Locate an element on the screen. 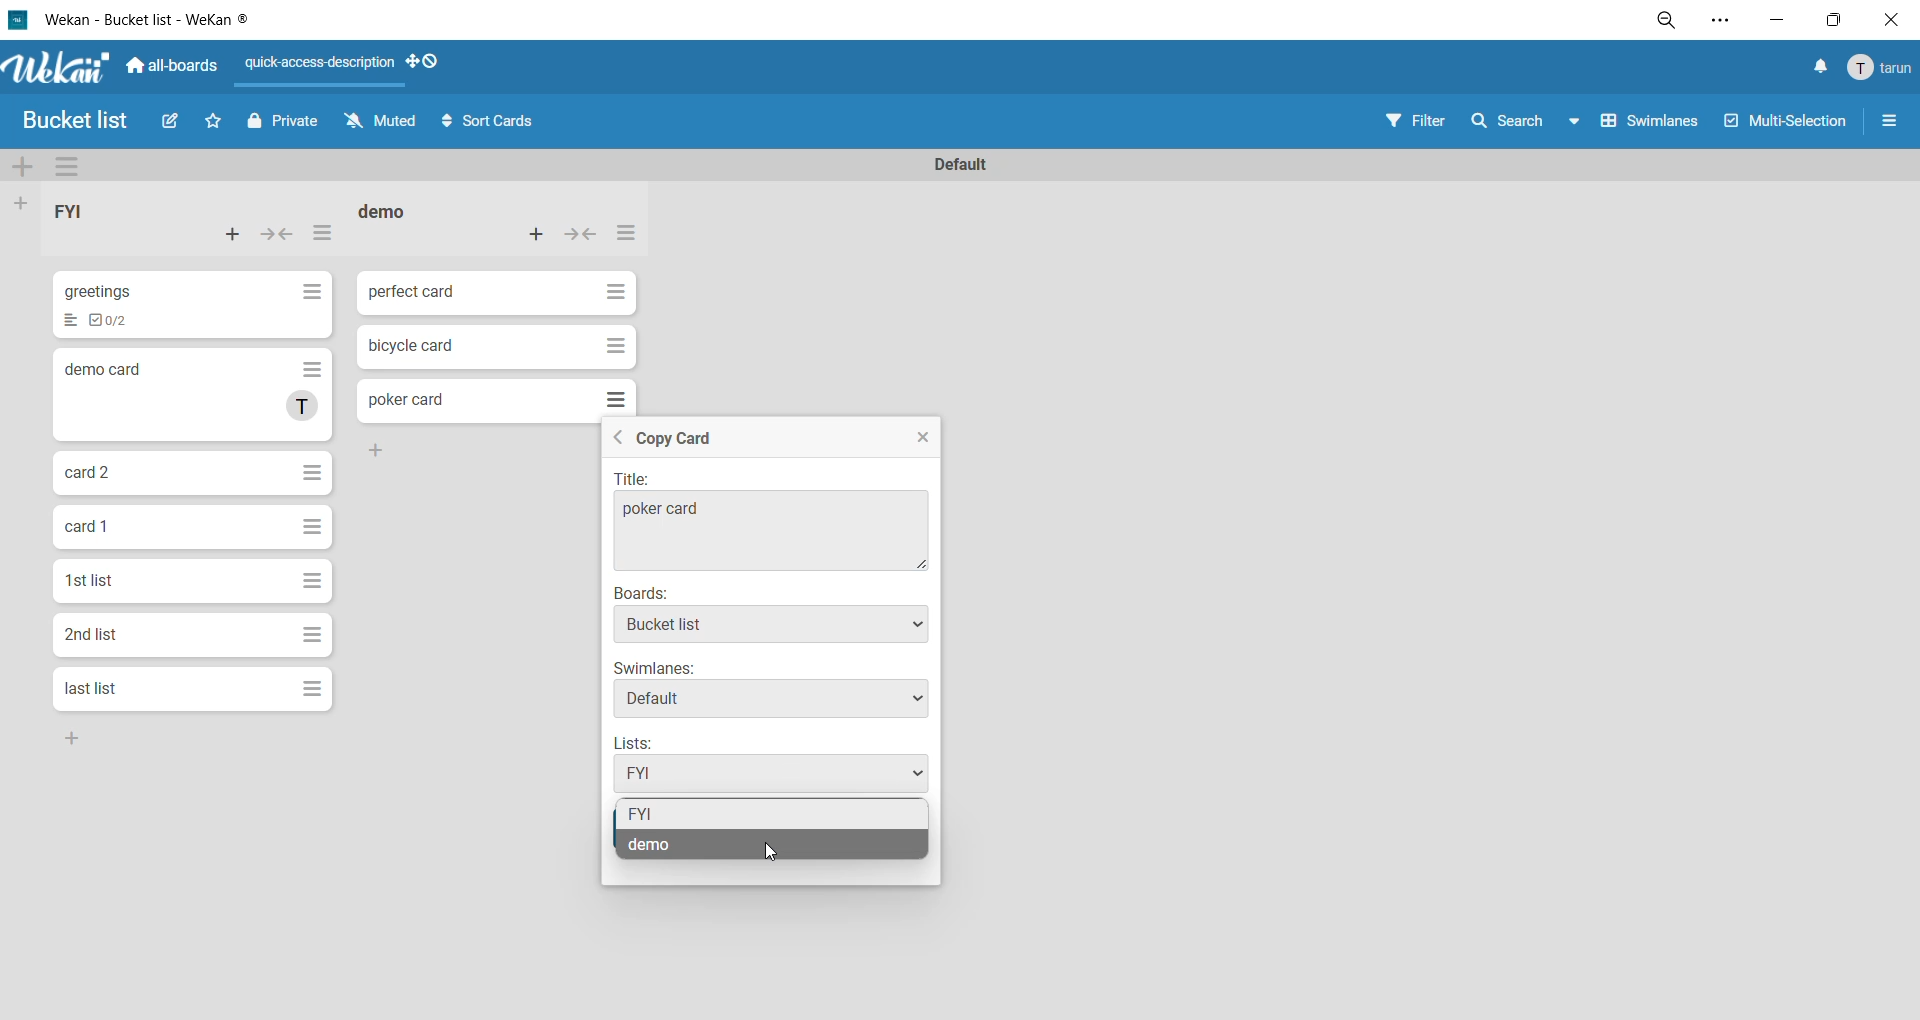 Image resolution: width=1920 pixels, height=1020 pixels. swimlane title is located at coordinates (961, 162).